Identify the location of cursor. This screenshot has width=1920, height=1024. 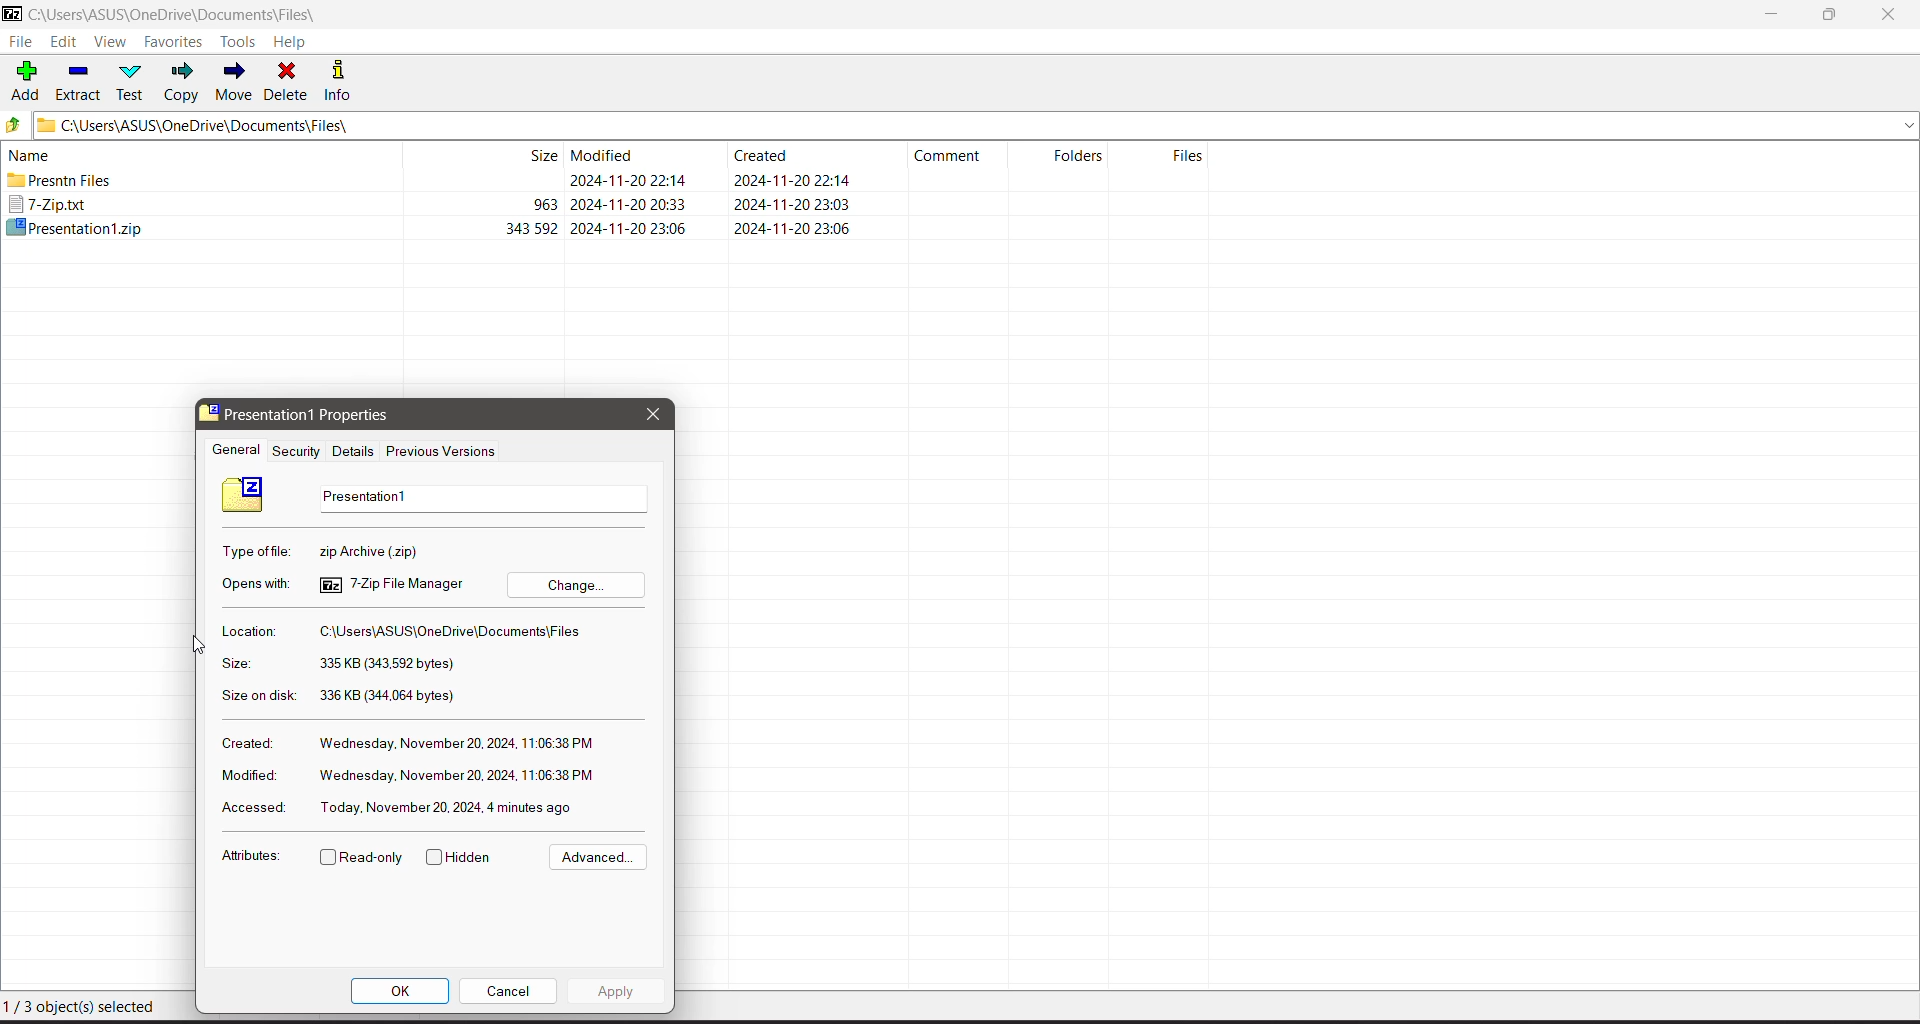
(202, 643).